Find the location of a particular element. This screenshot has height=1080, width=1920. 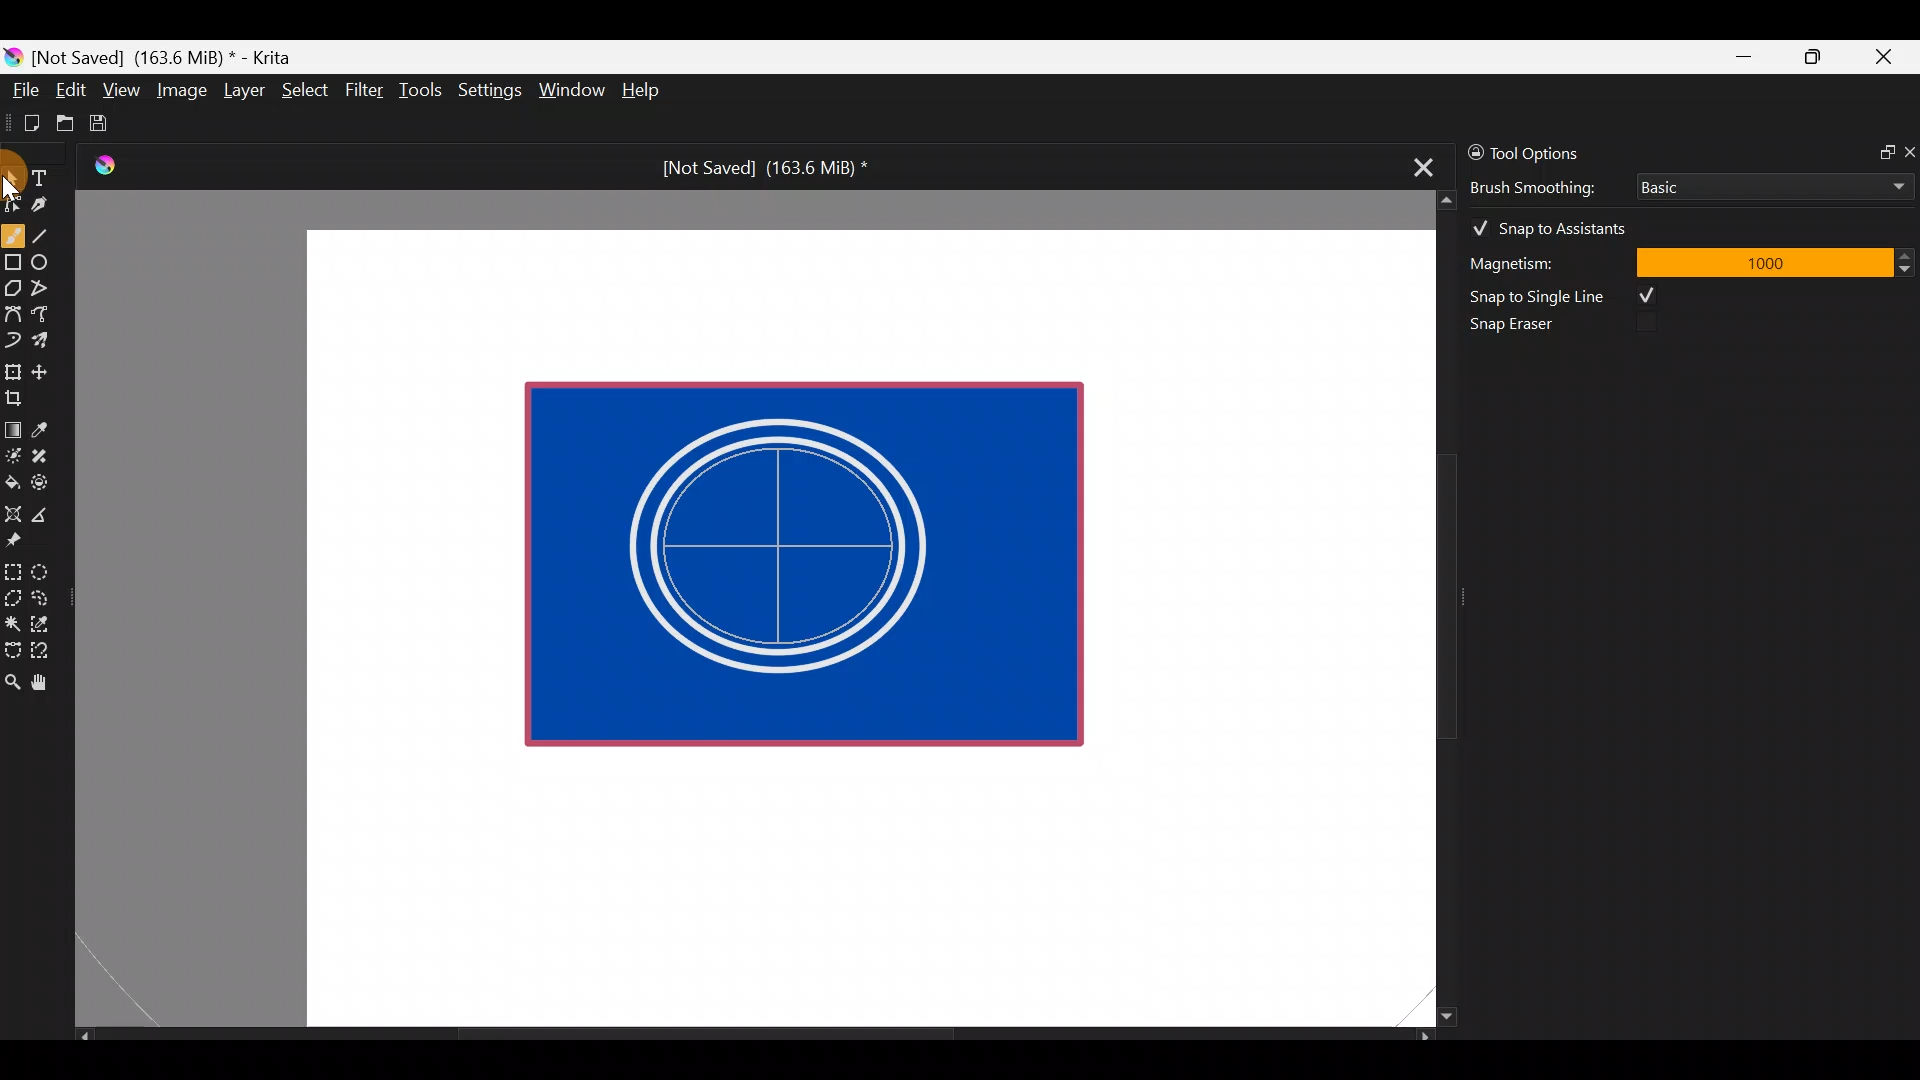

Basic is located at coordinates (1769, 183).